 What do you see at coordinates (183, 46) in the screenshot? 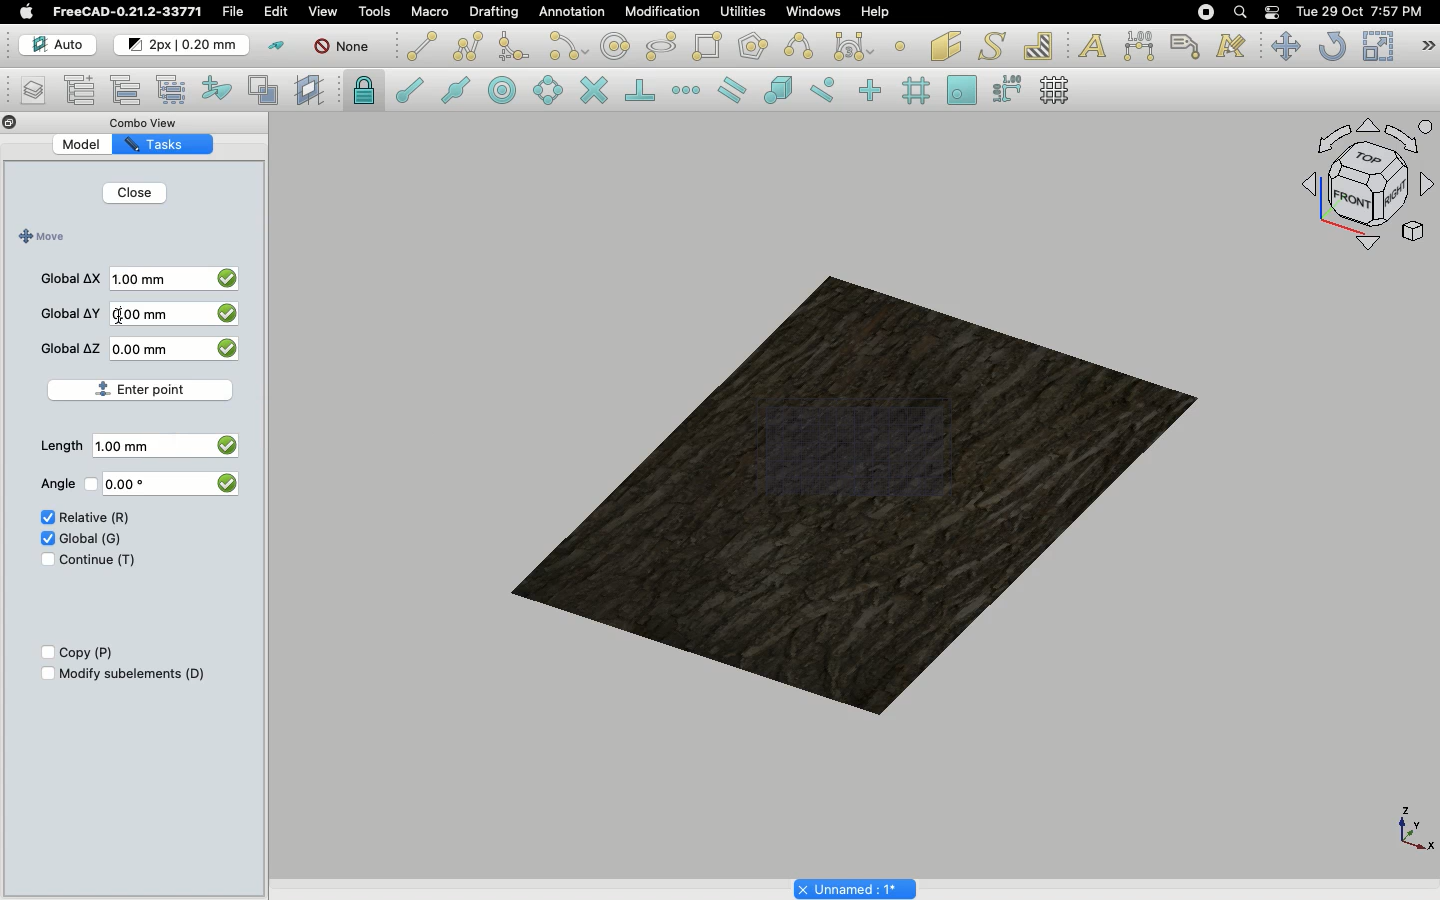
I see `Change default for new objects` at bounding box center [183, 46].